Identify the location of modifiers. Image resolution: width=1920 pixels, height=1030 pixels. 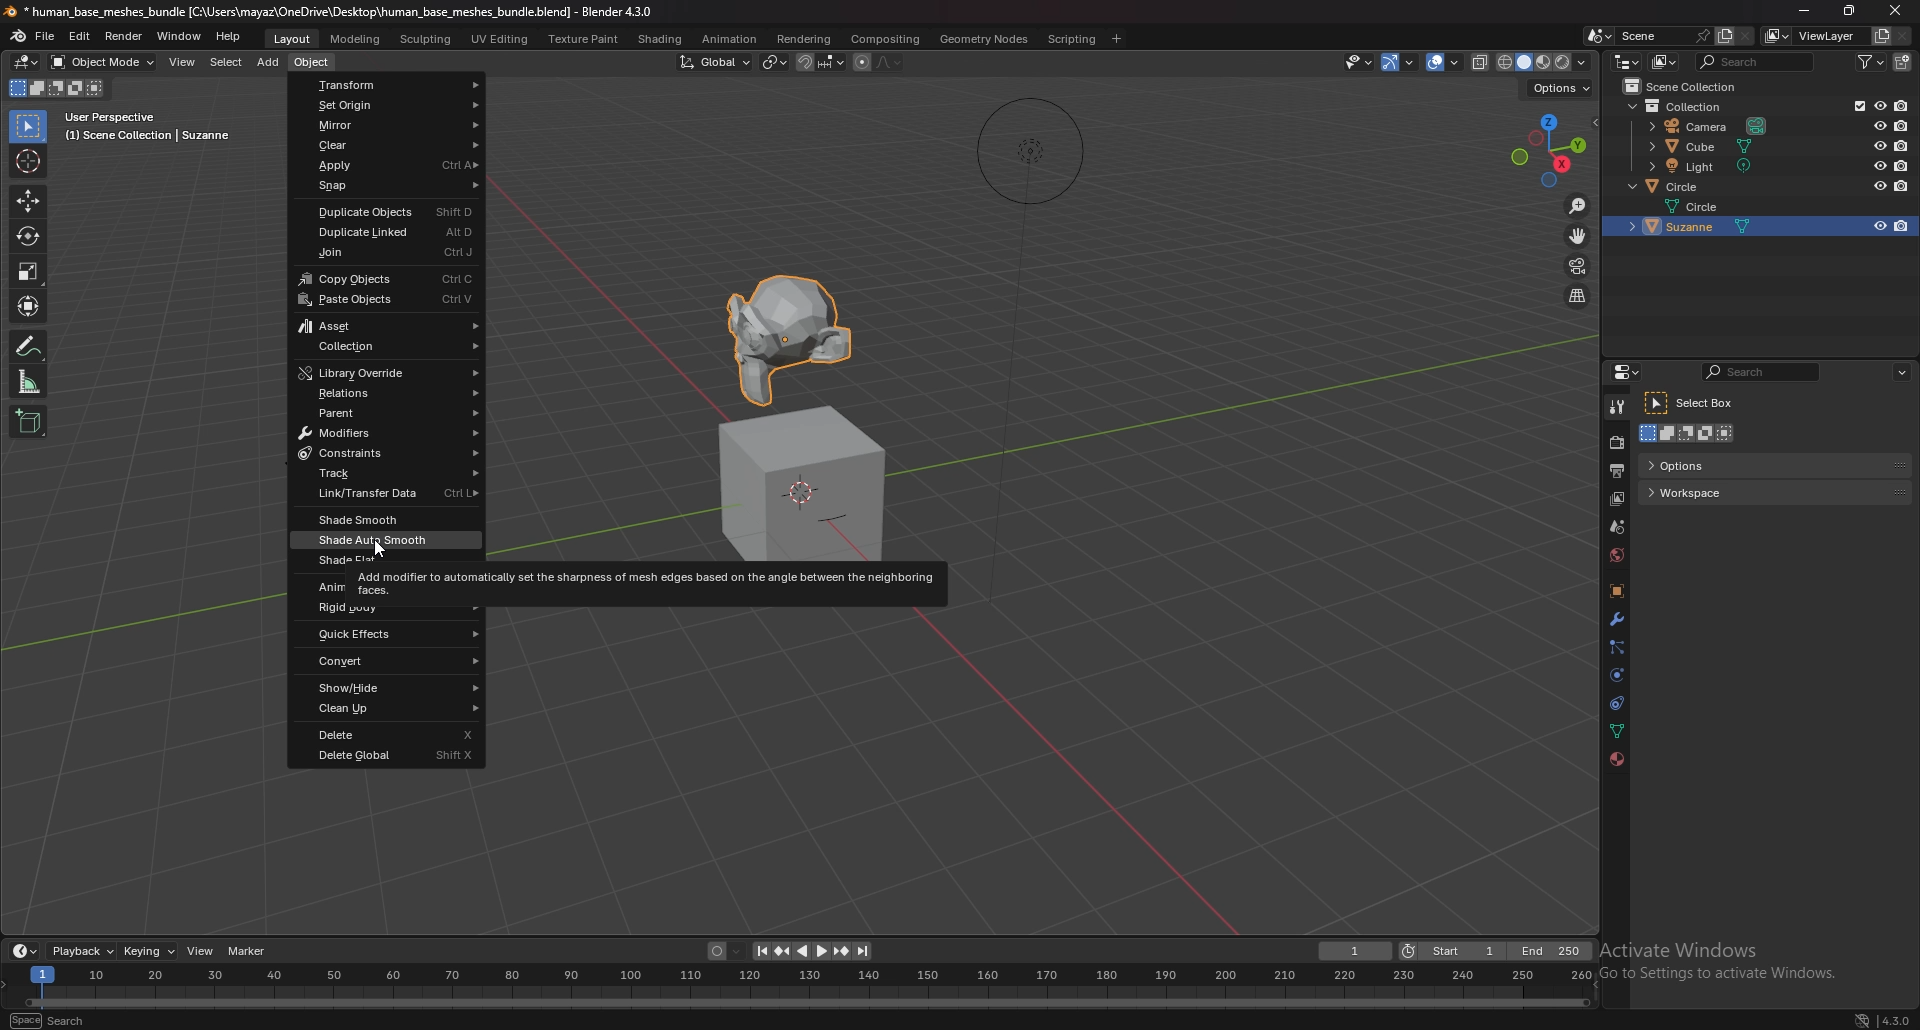
(385, 433).